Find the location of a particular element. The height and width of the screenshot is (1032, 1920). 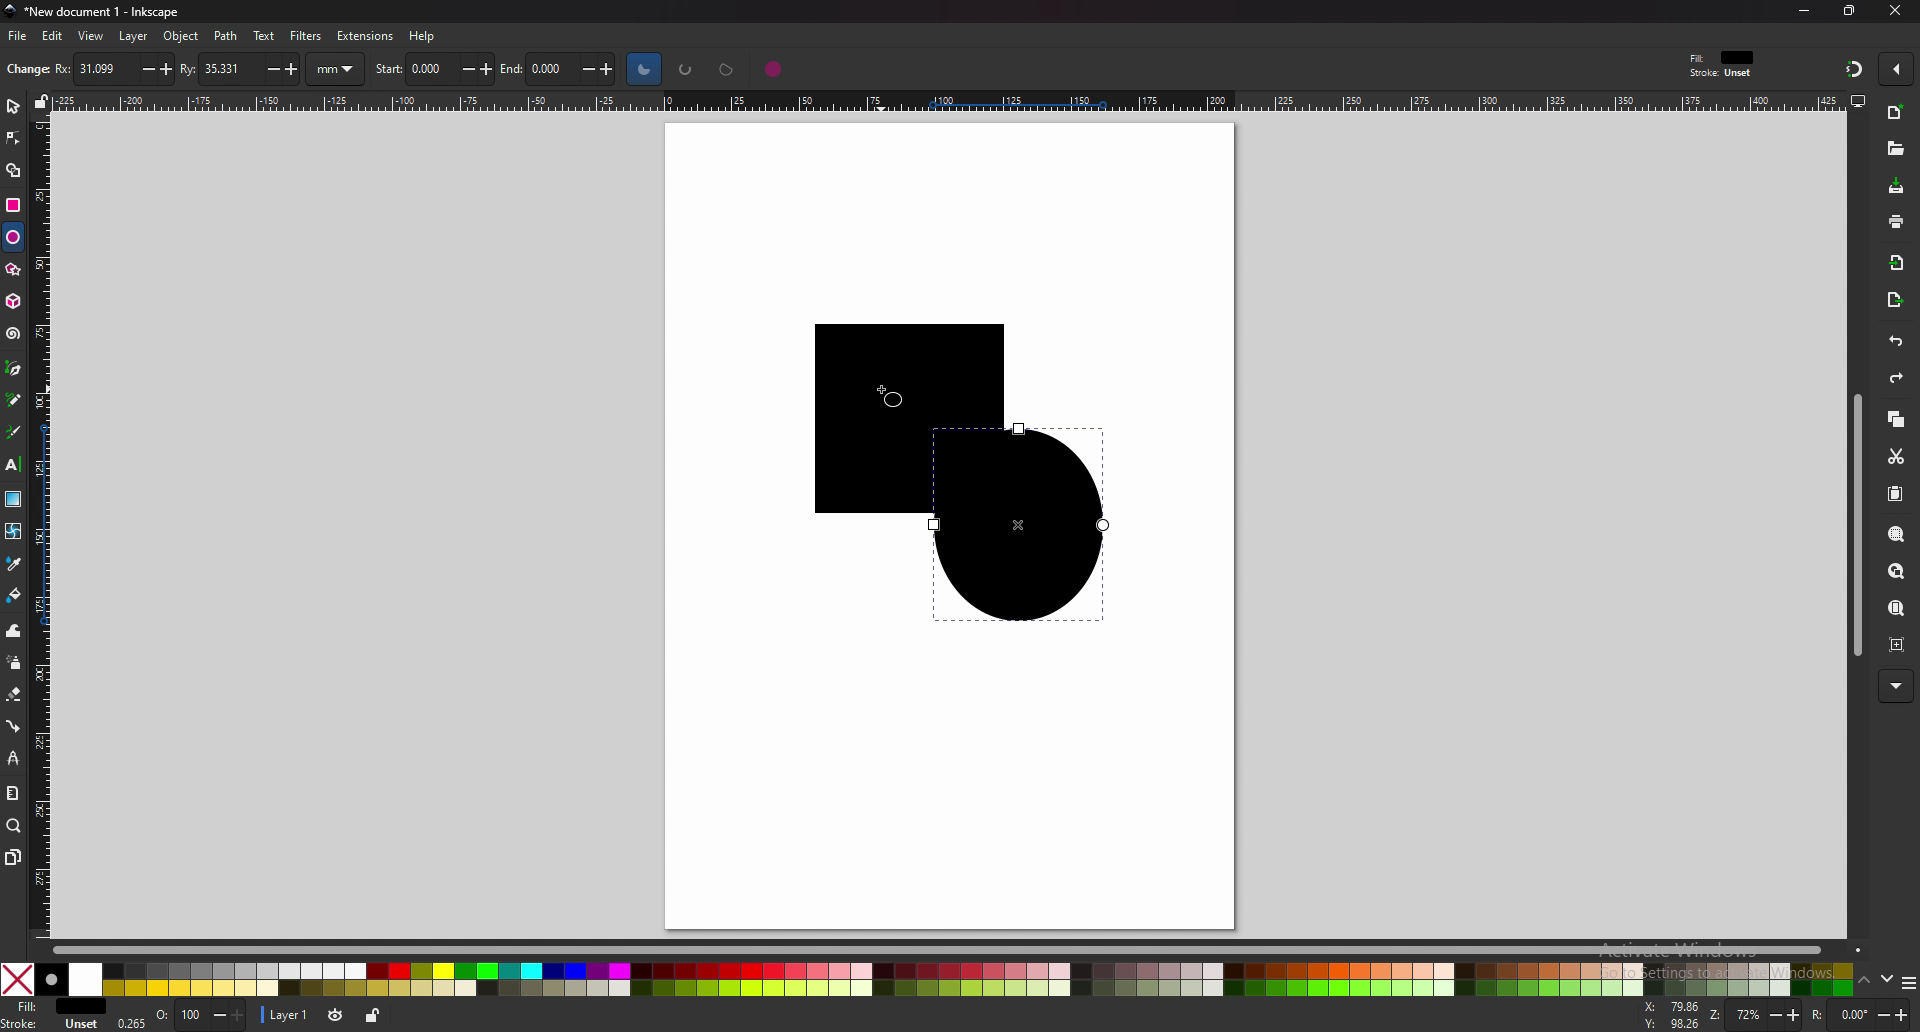

connector is located at coordinates (15, 725).